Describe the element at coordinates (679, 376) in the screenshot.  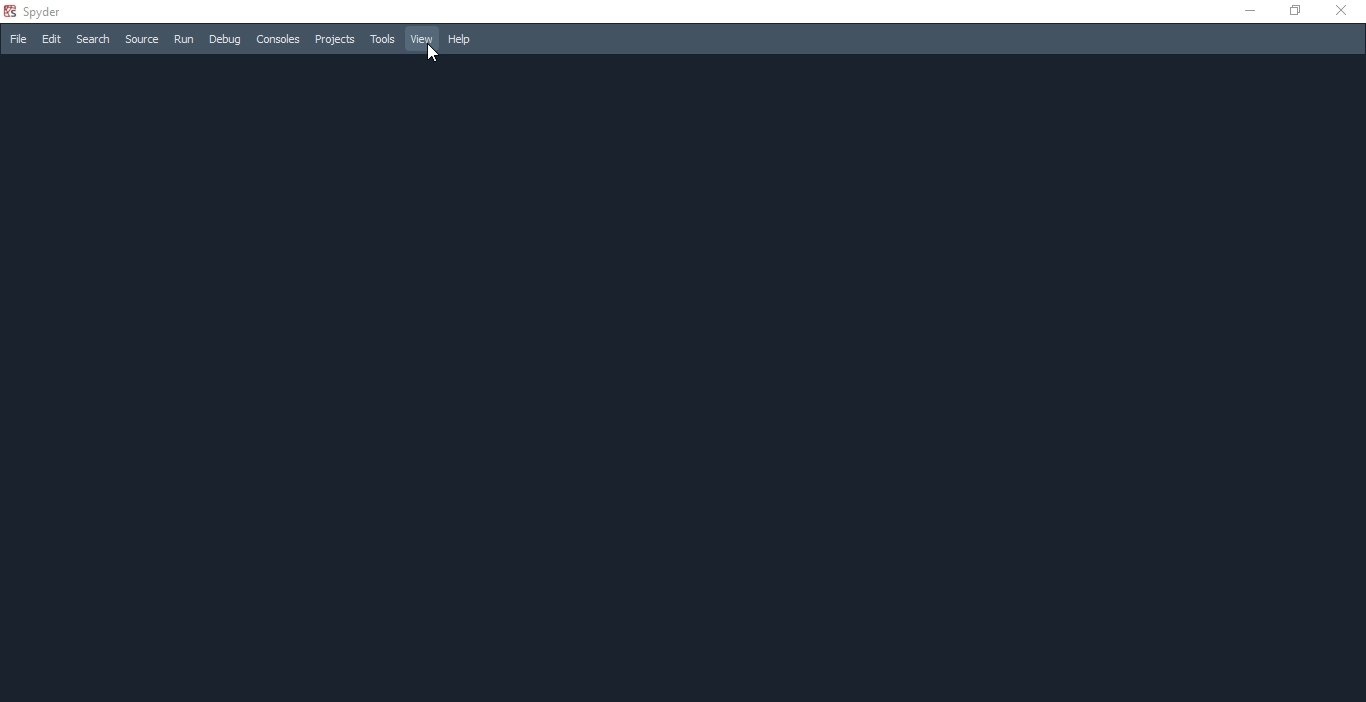
I see `Spyder Default Start Interface` at that location.